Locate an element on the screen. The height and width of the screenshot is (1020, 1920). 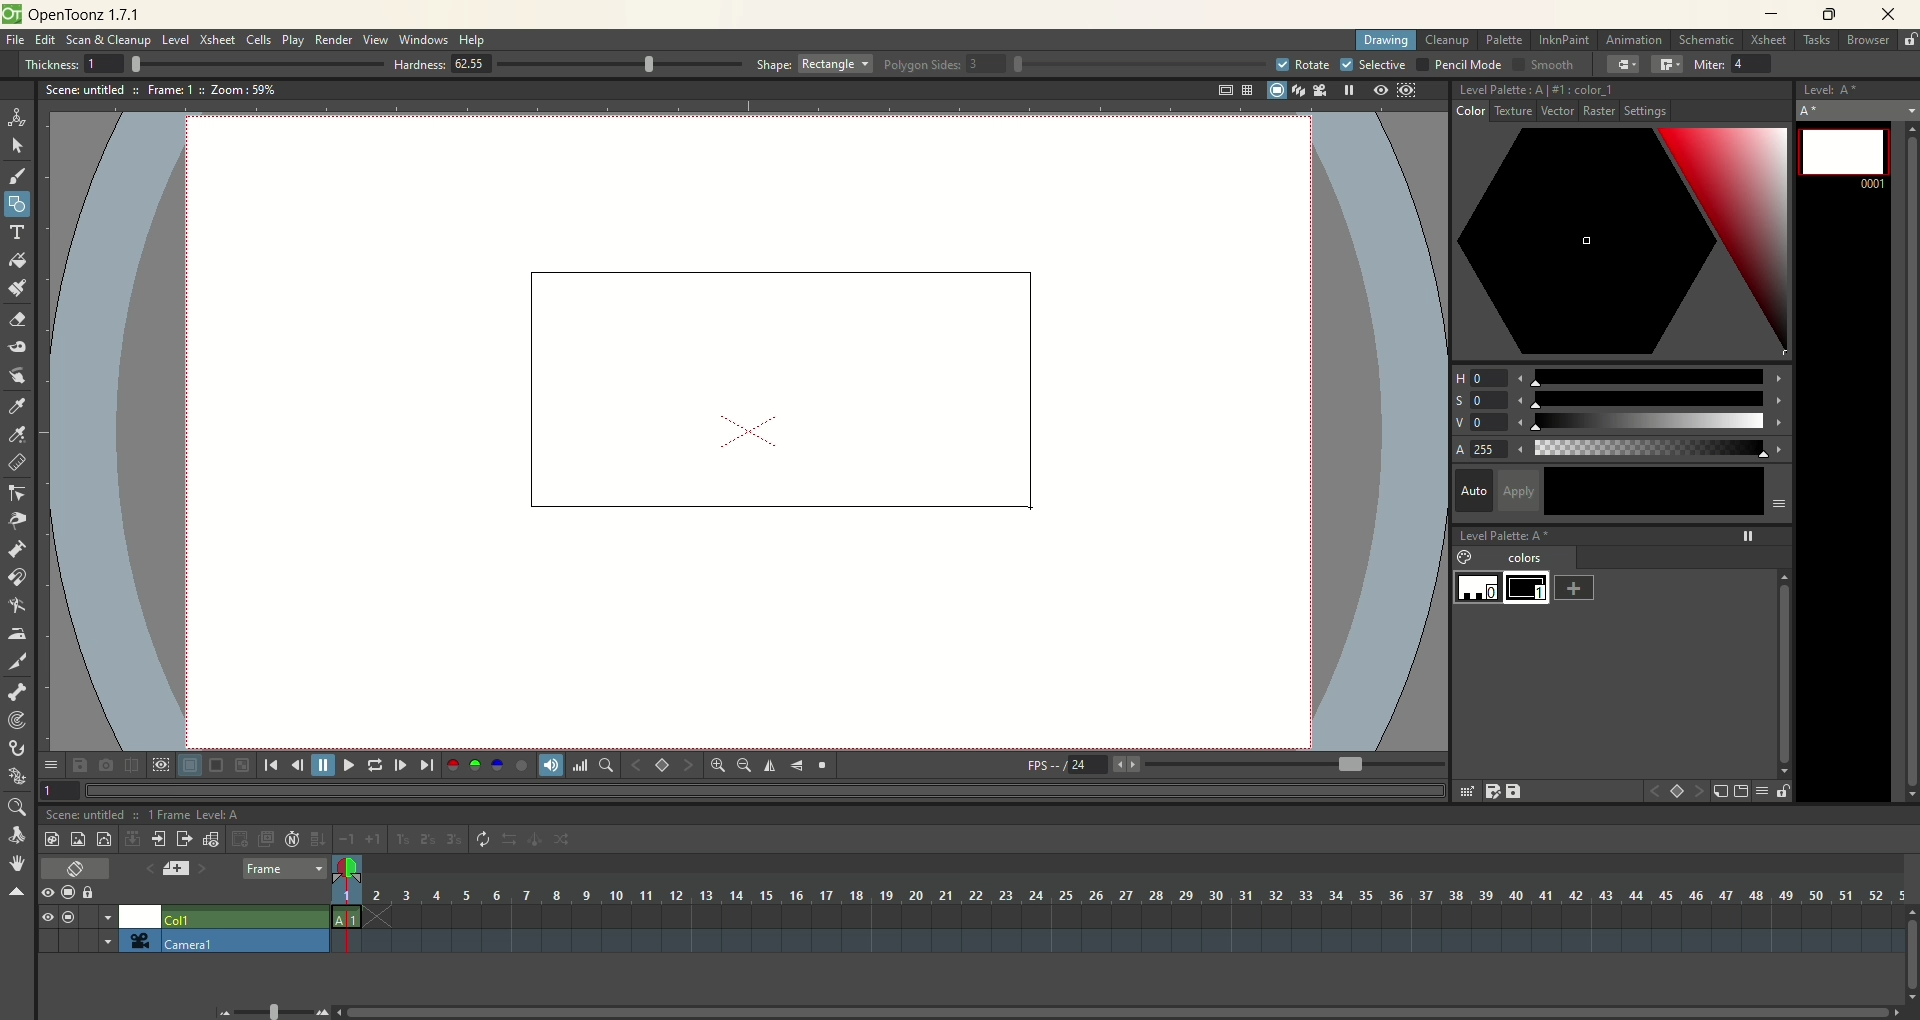
save image is located at coordinates (82, 765).